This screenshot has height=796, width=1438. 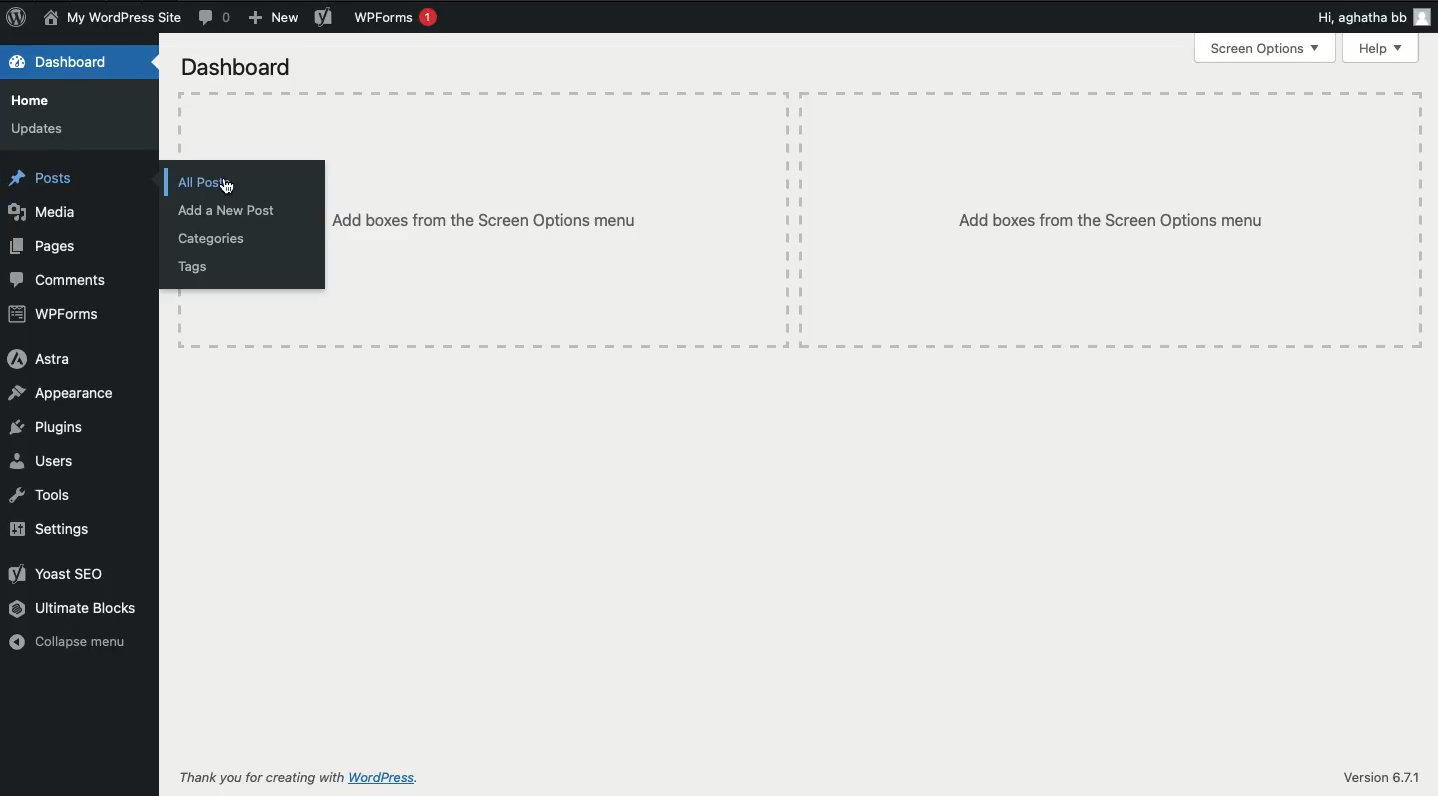 What do you see at coordinates (231, 190) in the screenshot?
I see `Custom sidebars` at bounding box center [231, 190].